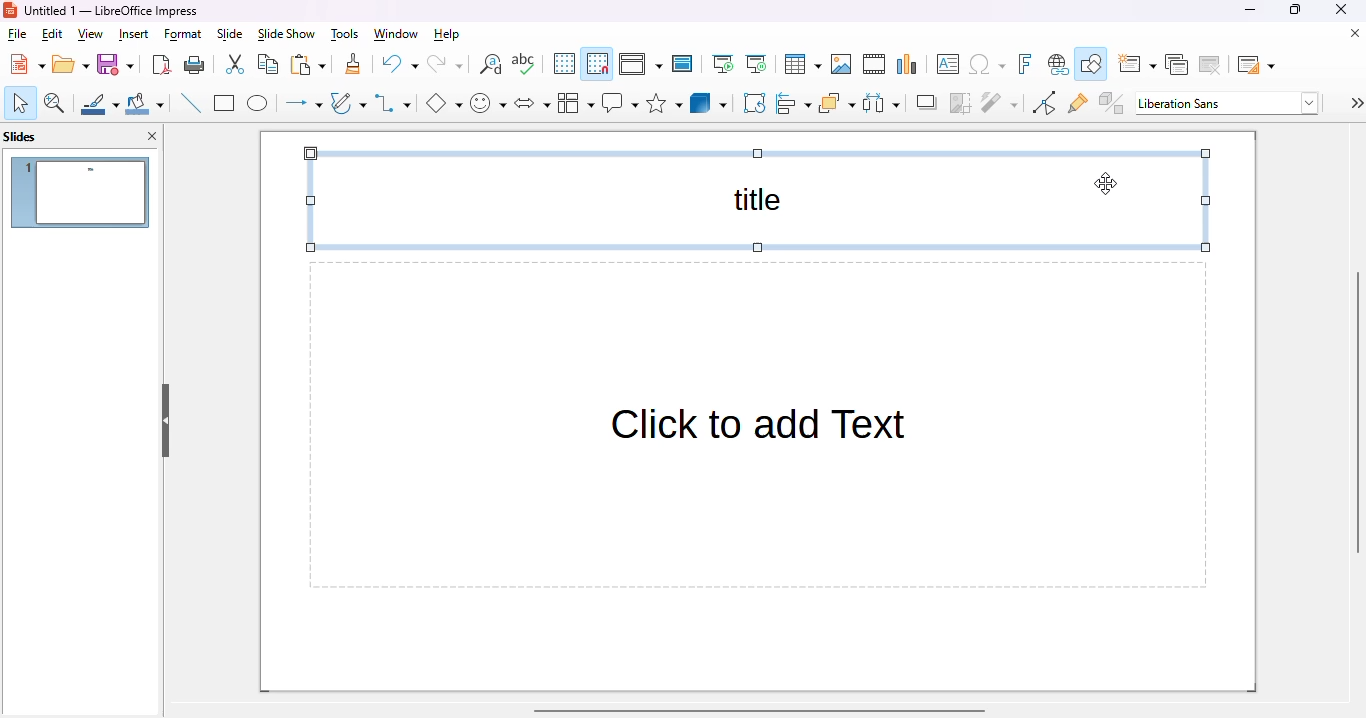 The width and height of the screenshot is (1366, 718). Describe the element at coordinates (598, 64) in the screenshot. I see `snap to grid` at that location.